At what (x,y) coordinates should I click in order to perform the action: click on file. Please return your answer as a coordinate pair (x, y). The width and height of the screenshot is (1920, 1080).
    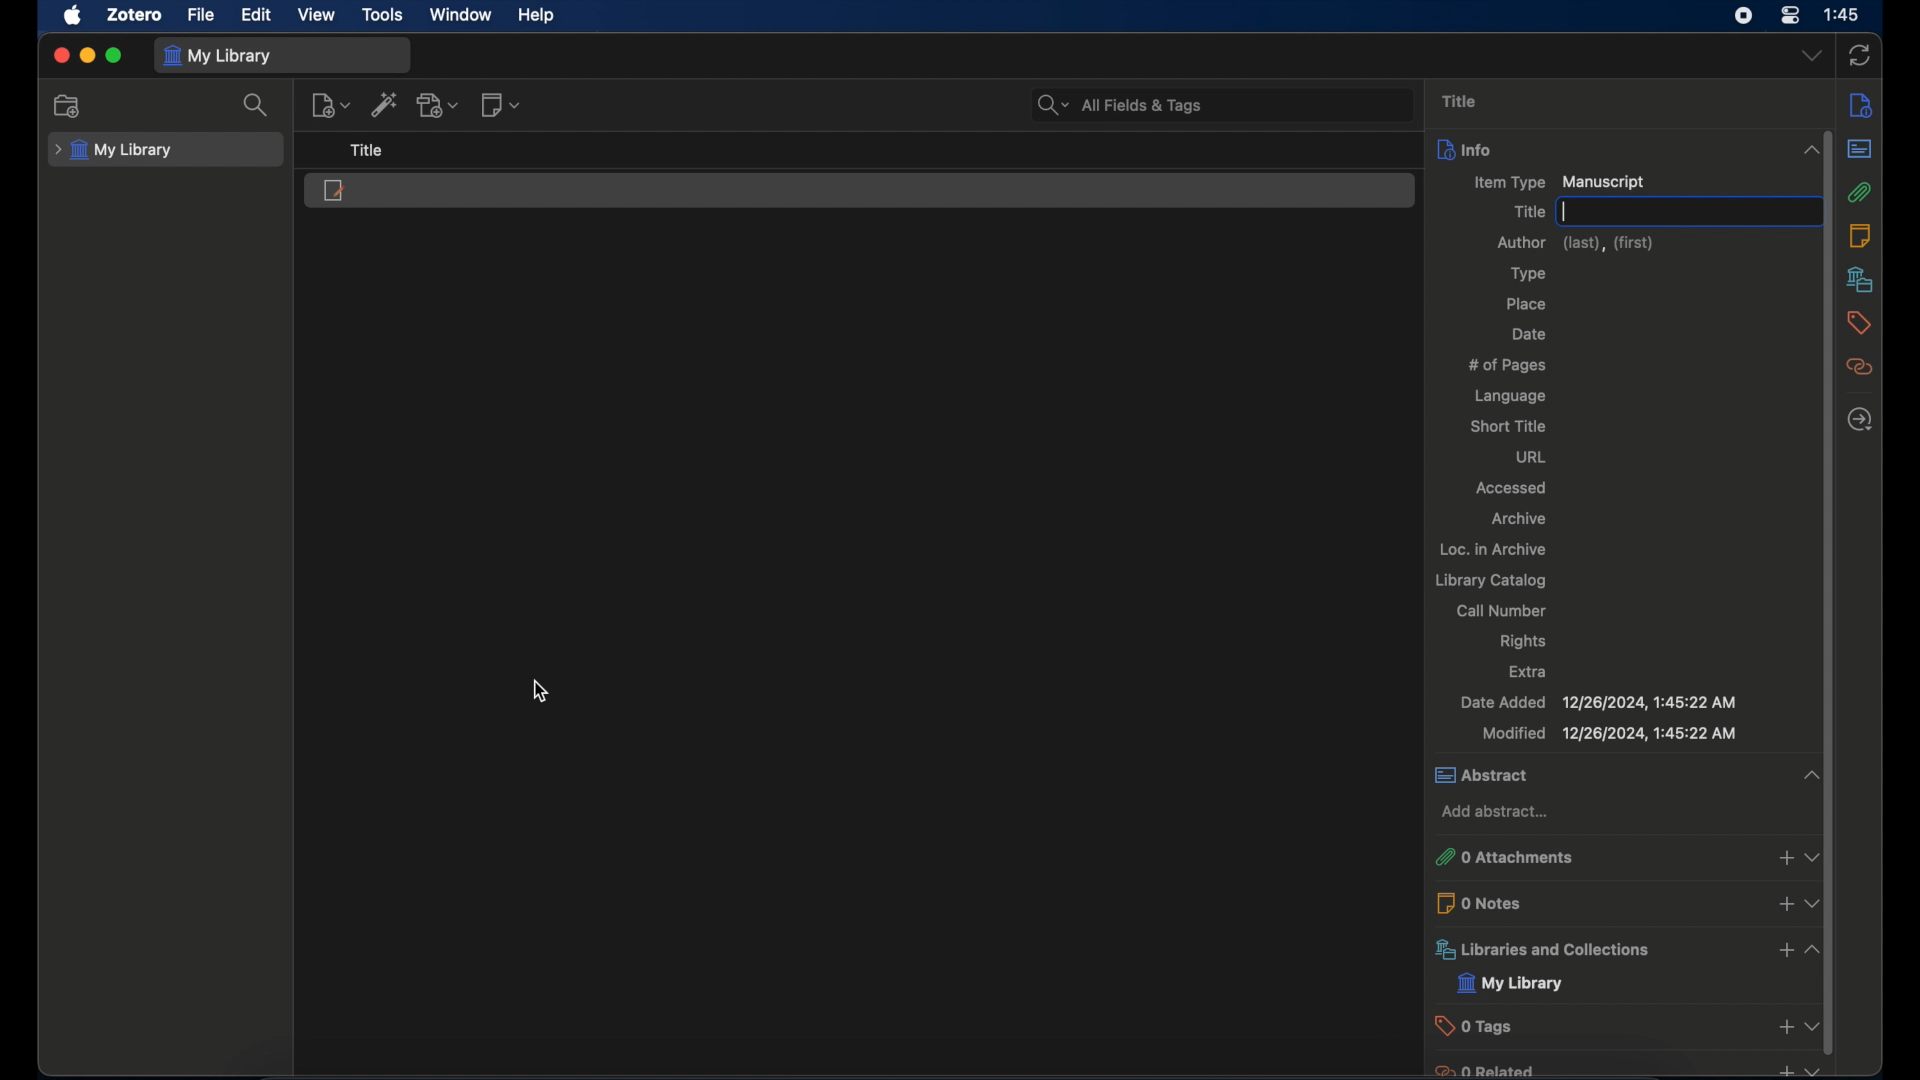
    Looking at the image, I should click on (202, 14).